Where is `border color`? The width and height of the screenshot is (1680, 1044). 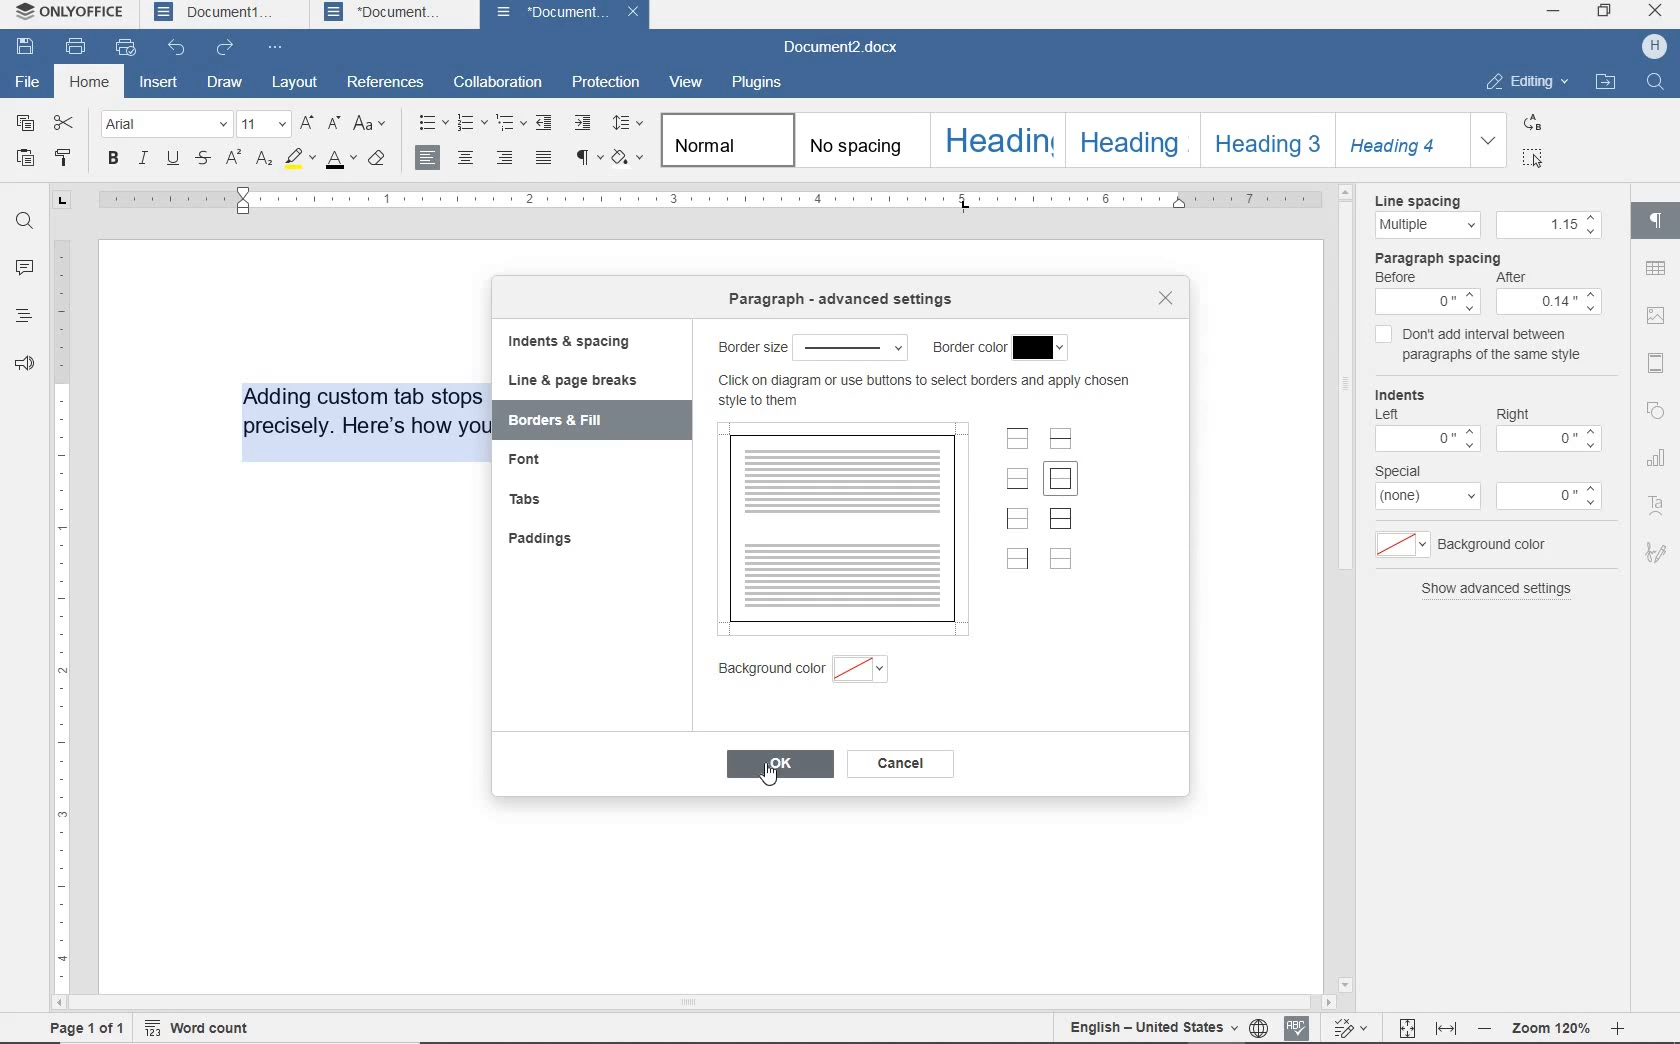
border color is located at coordinates (967, 347).